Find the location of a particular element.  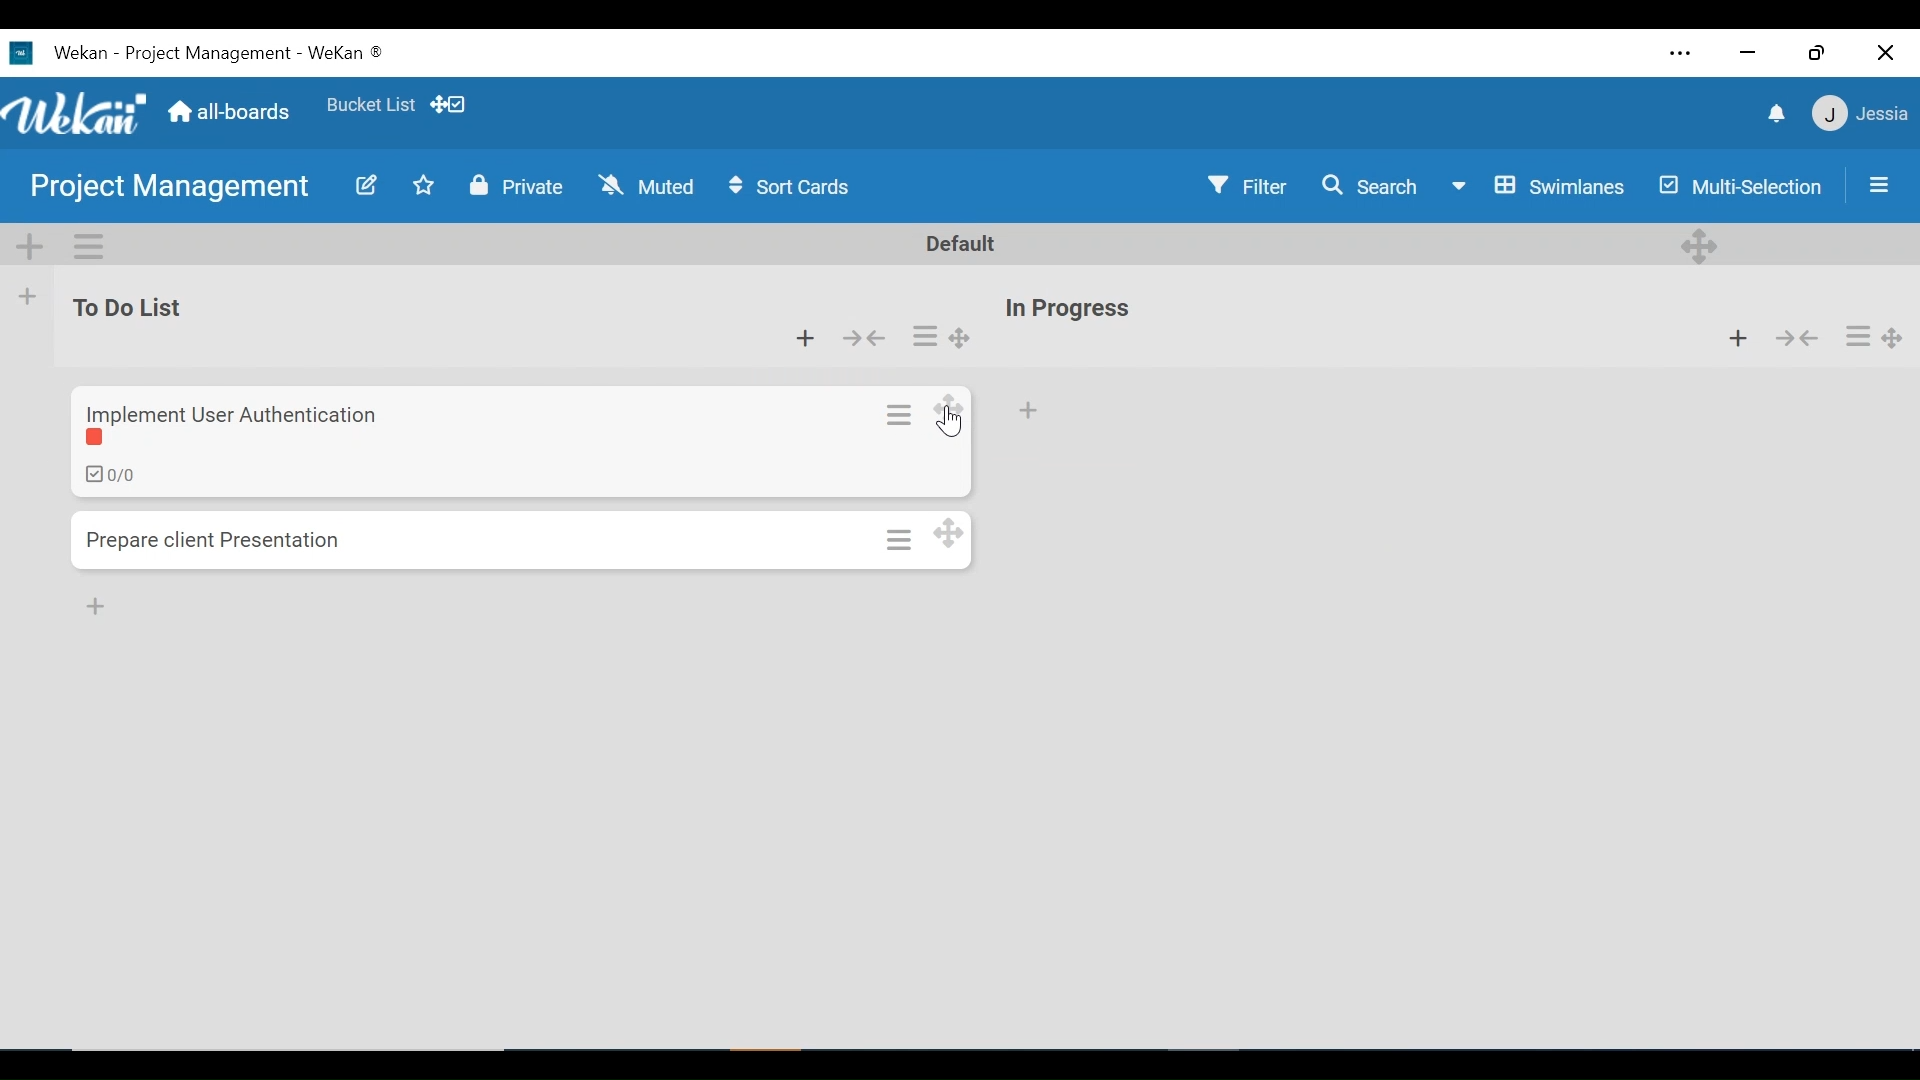

Private is located at coordinates (517, 185).